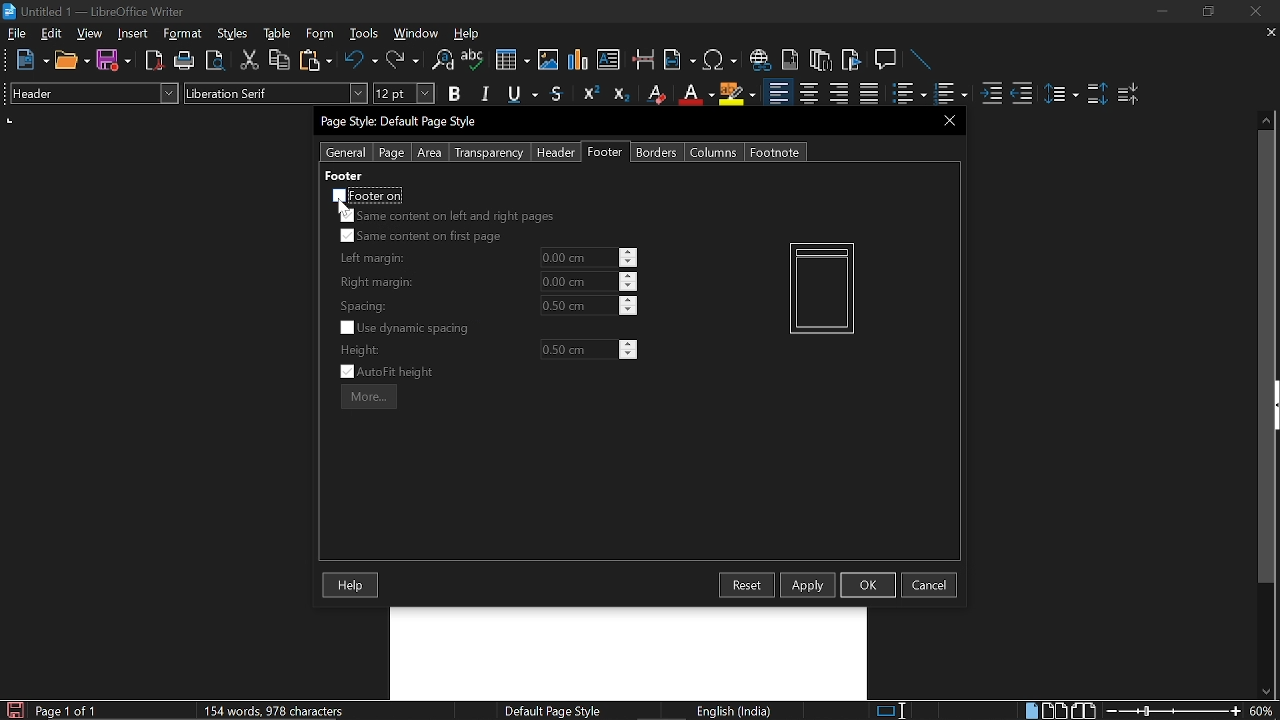 The height and width of the screenshot is (720, 1280). Describe the element at coordinates (658, 152) in the screenshot. I see `Borders` at that location.